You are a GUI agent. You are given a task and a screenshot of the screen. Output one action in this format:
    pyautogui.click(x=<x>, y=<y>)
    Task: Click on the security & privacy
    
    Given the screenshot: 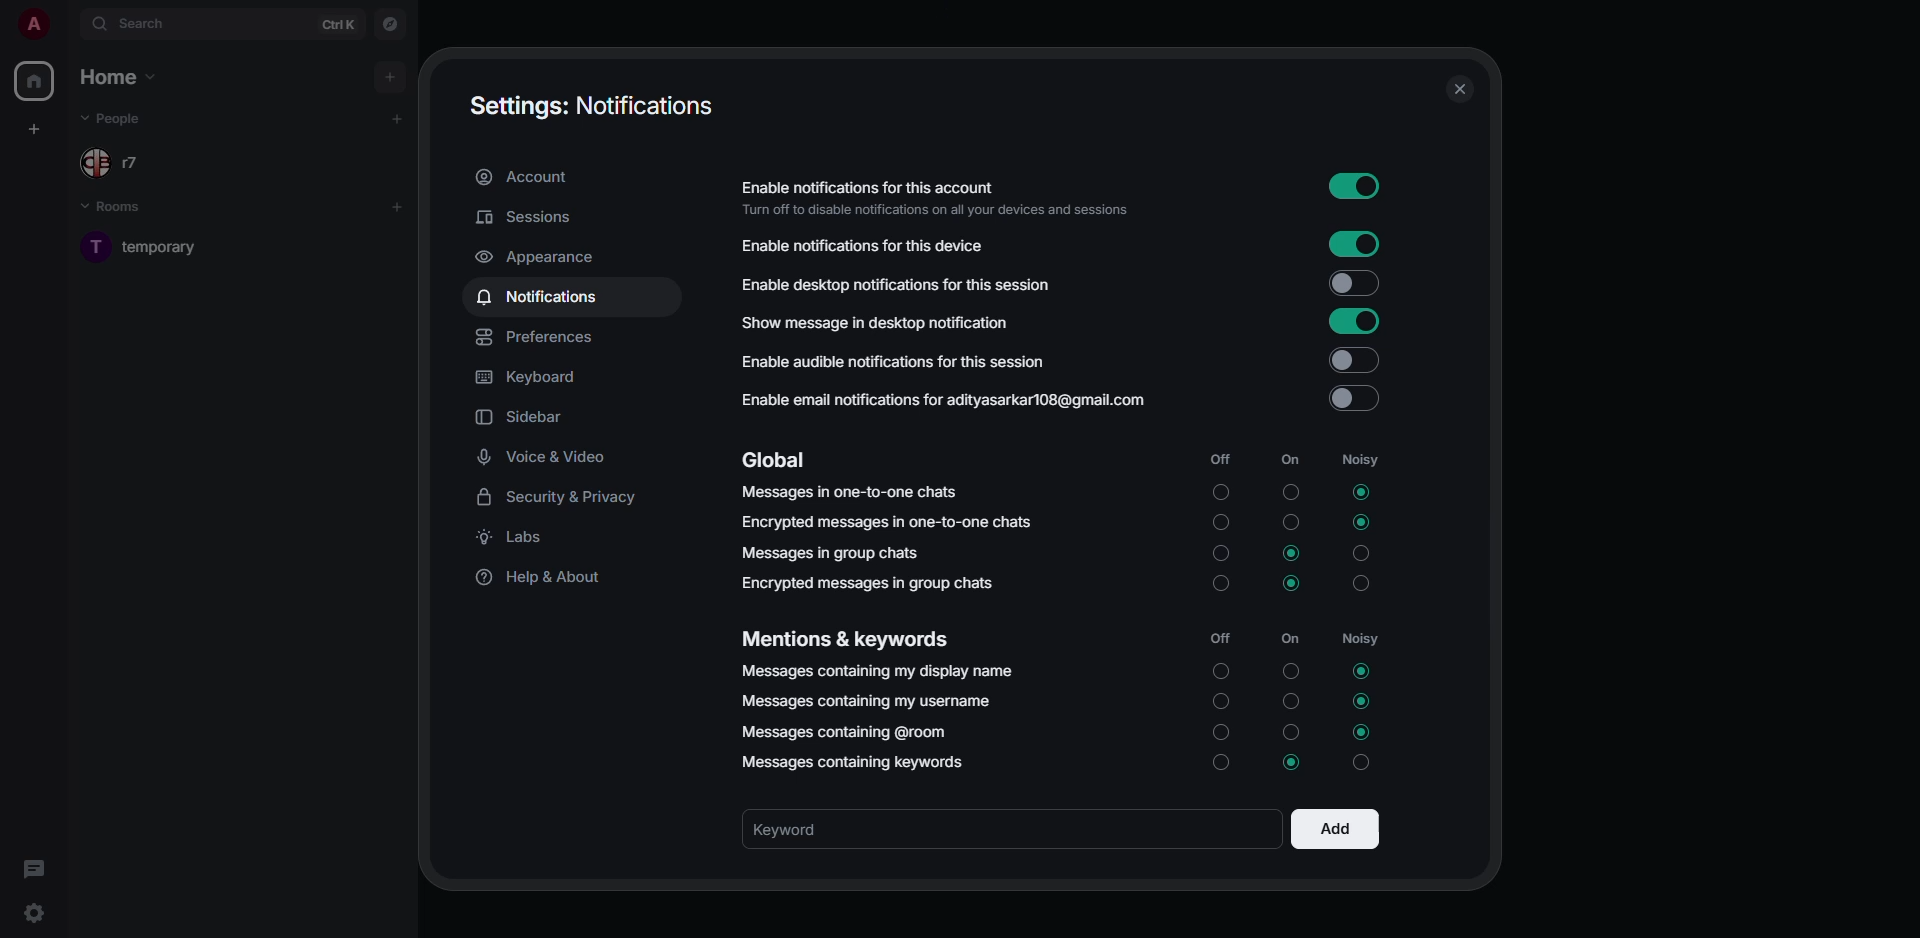 What is the action you would take?
    pyautogui.click(x=559, y=496)
    